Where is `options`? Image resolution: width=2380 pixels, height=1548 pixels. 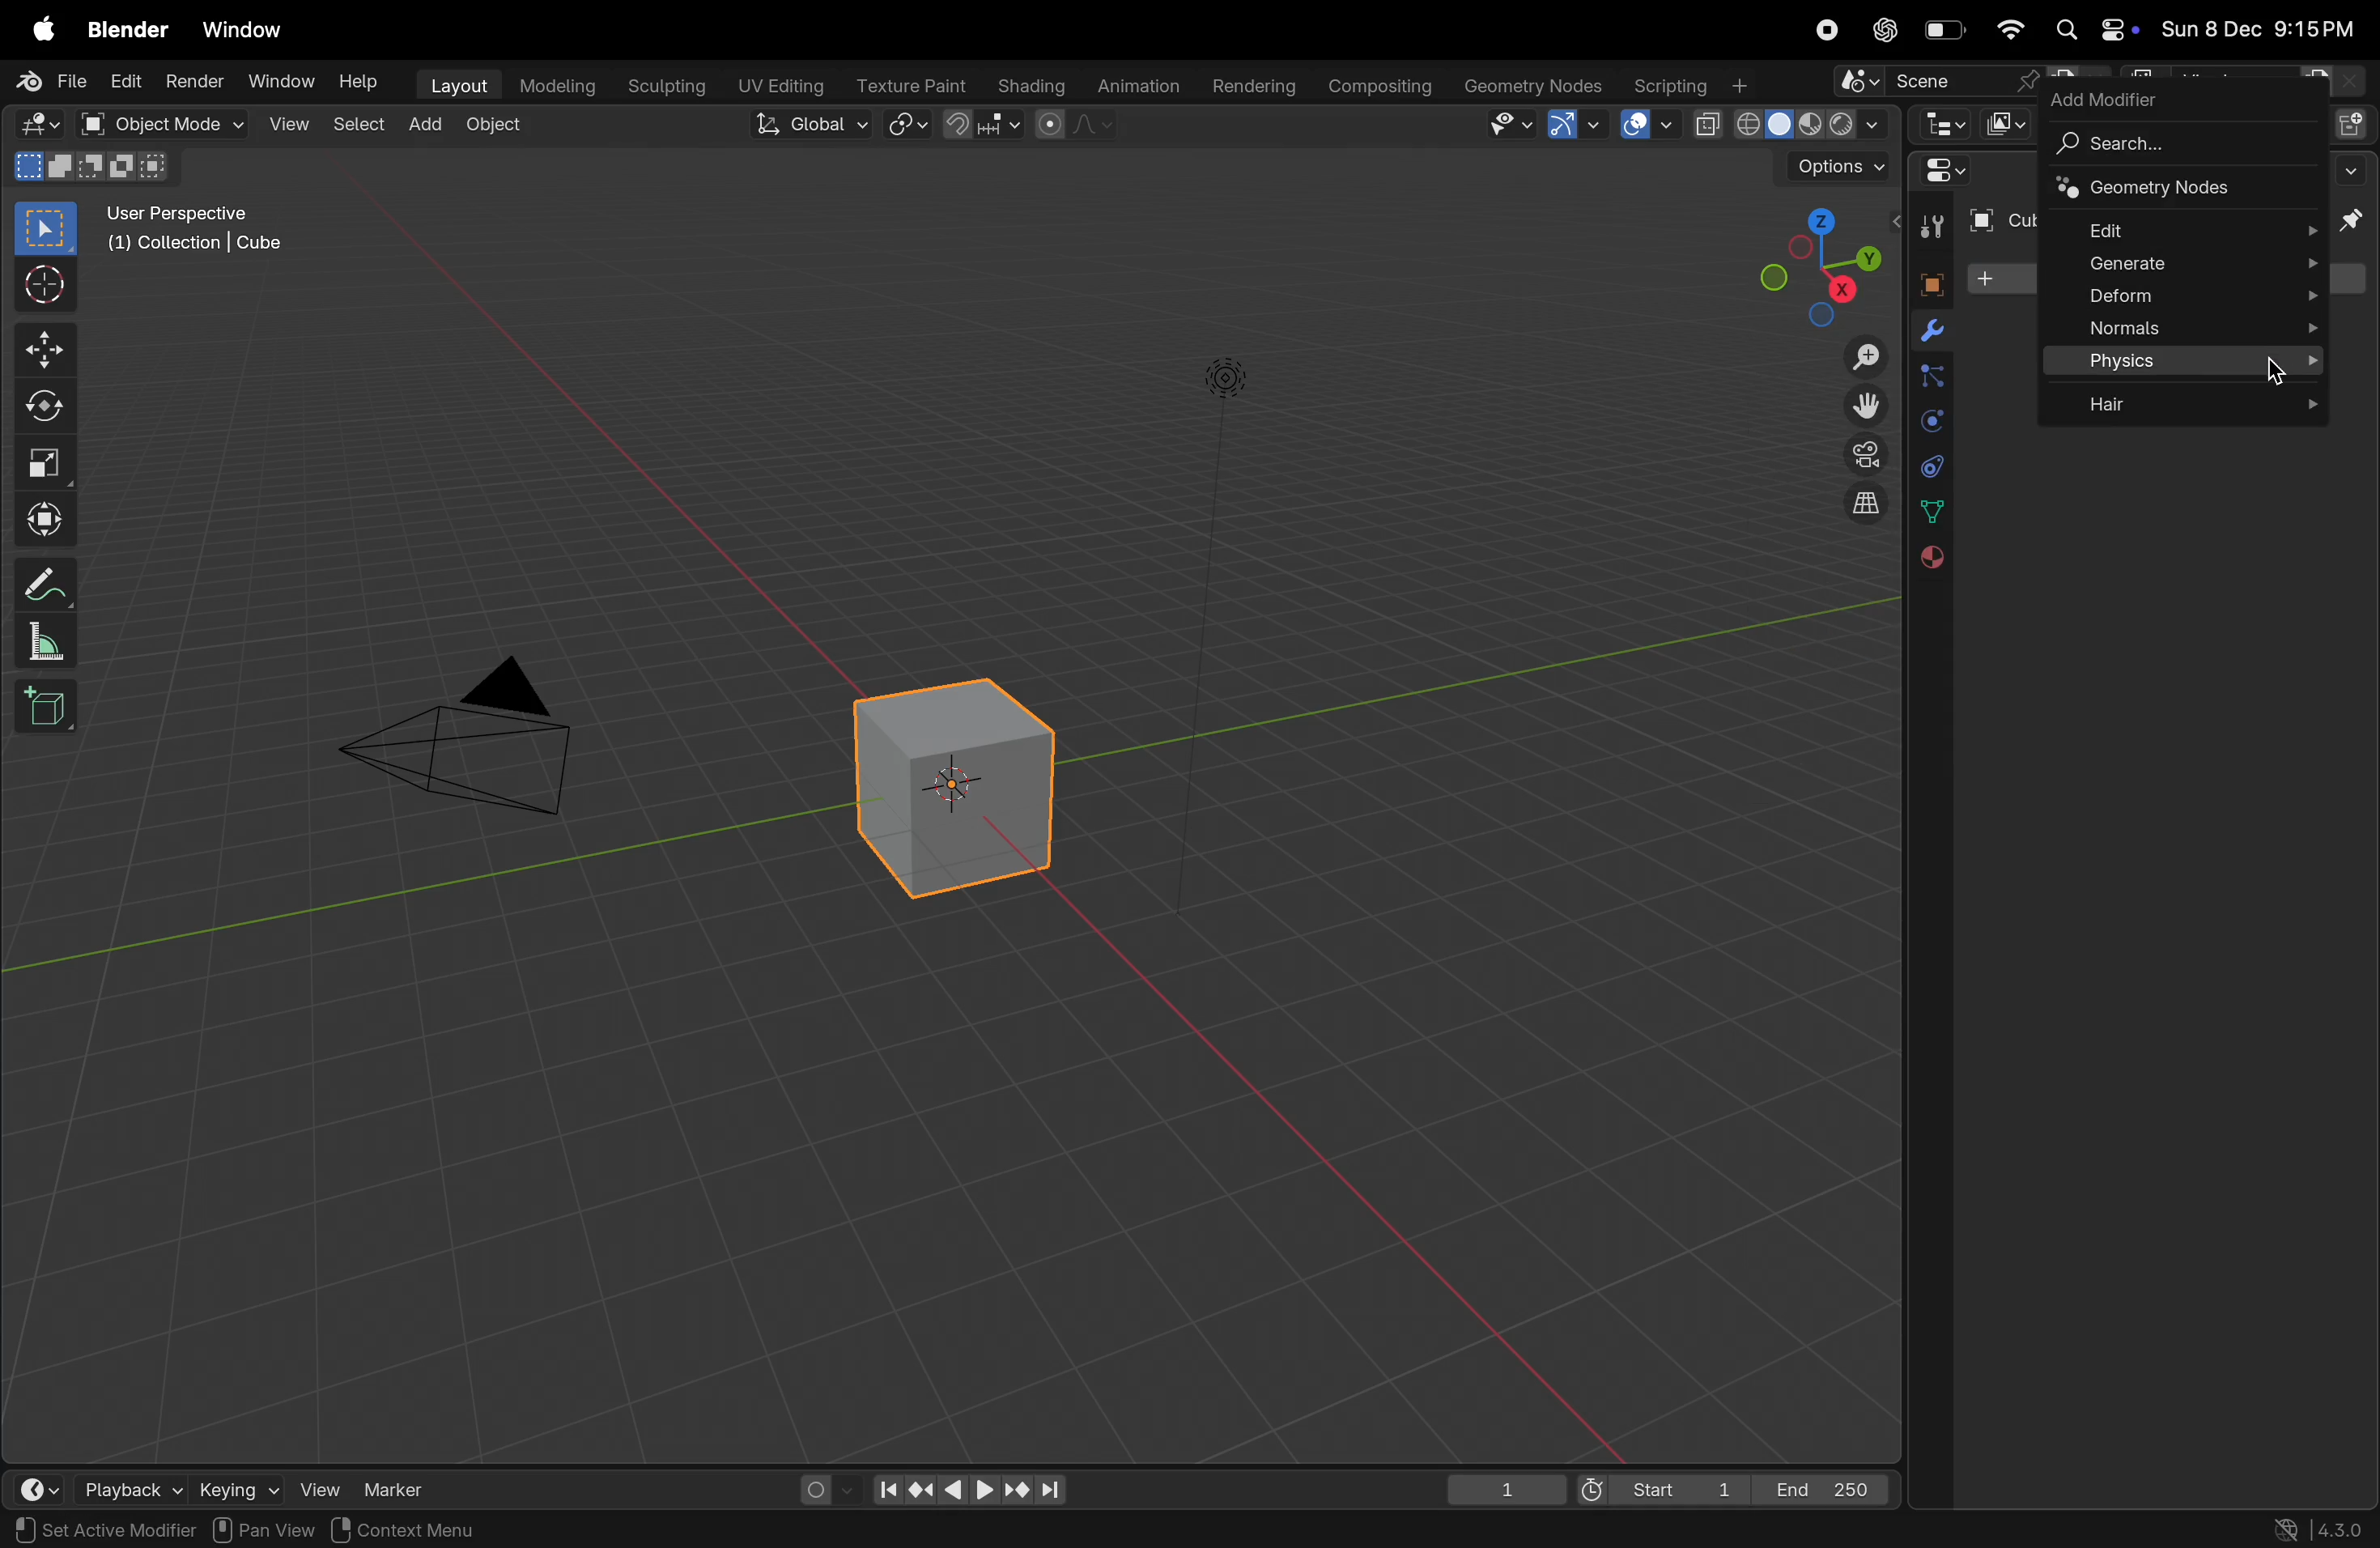
options is located at coordinates (1835, 169).